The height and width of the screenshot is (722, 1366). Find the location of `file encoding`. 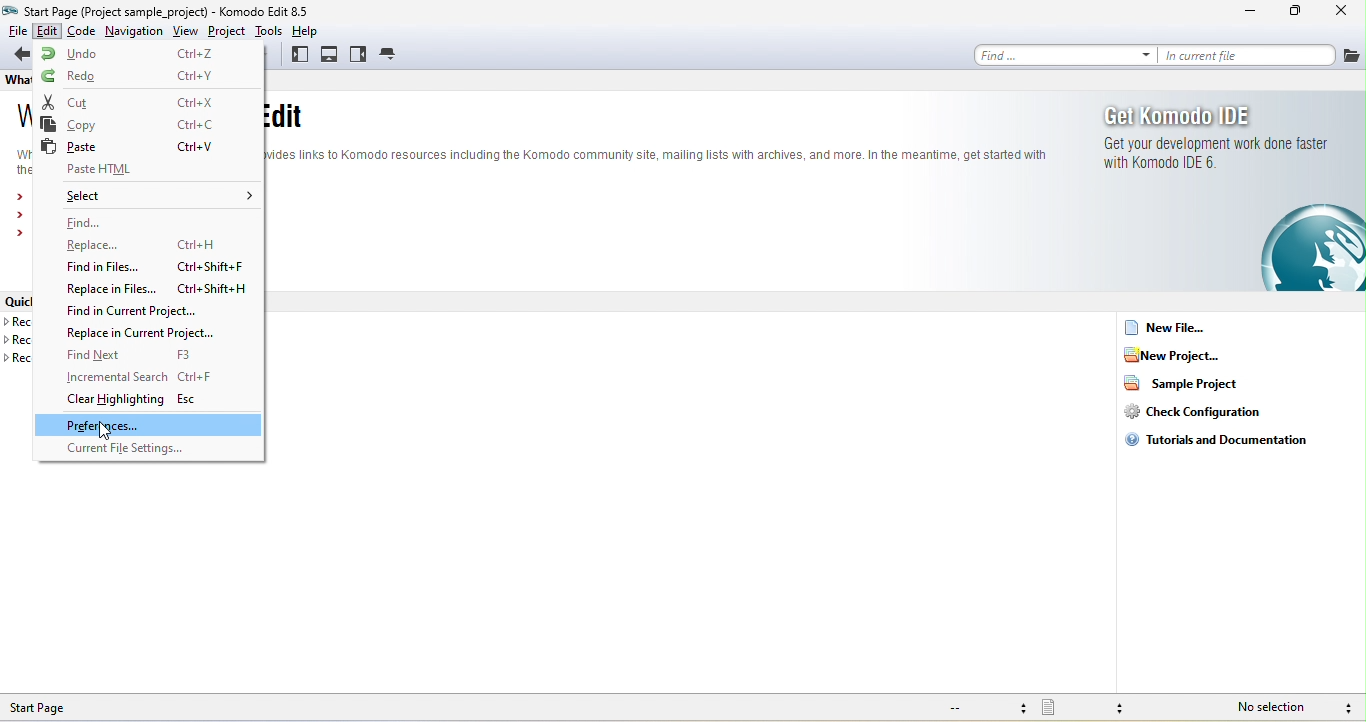

file encoding is located at coordinates (987, 708).